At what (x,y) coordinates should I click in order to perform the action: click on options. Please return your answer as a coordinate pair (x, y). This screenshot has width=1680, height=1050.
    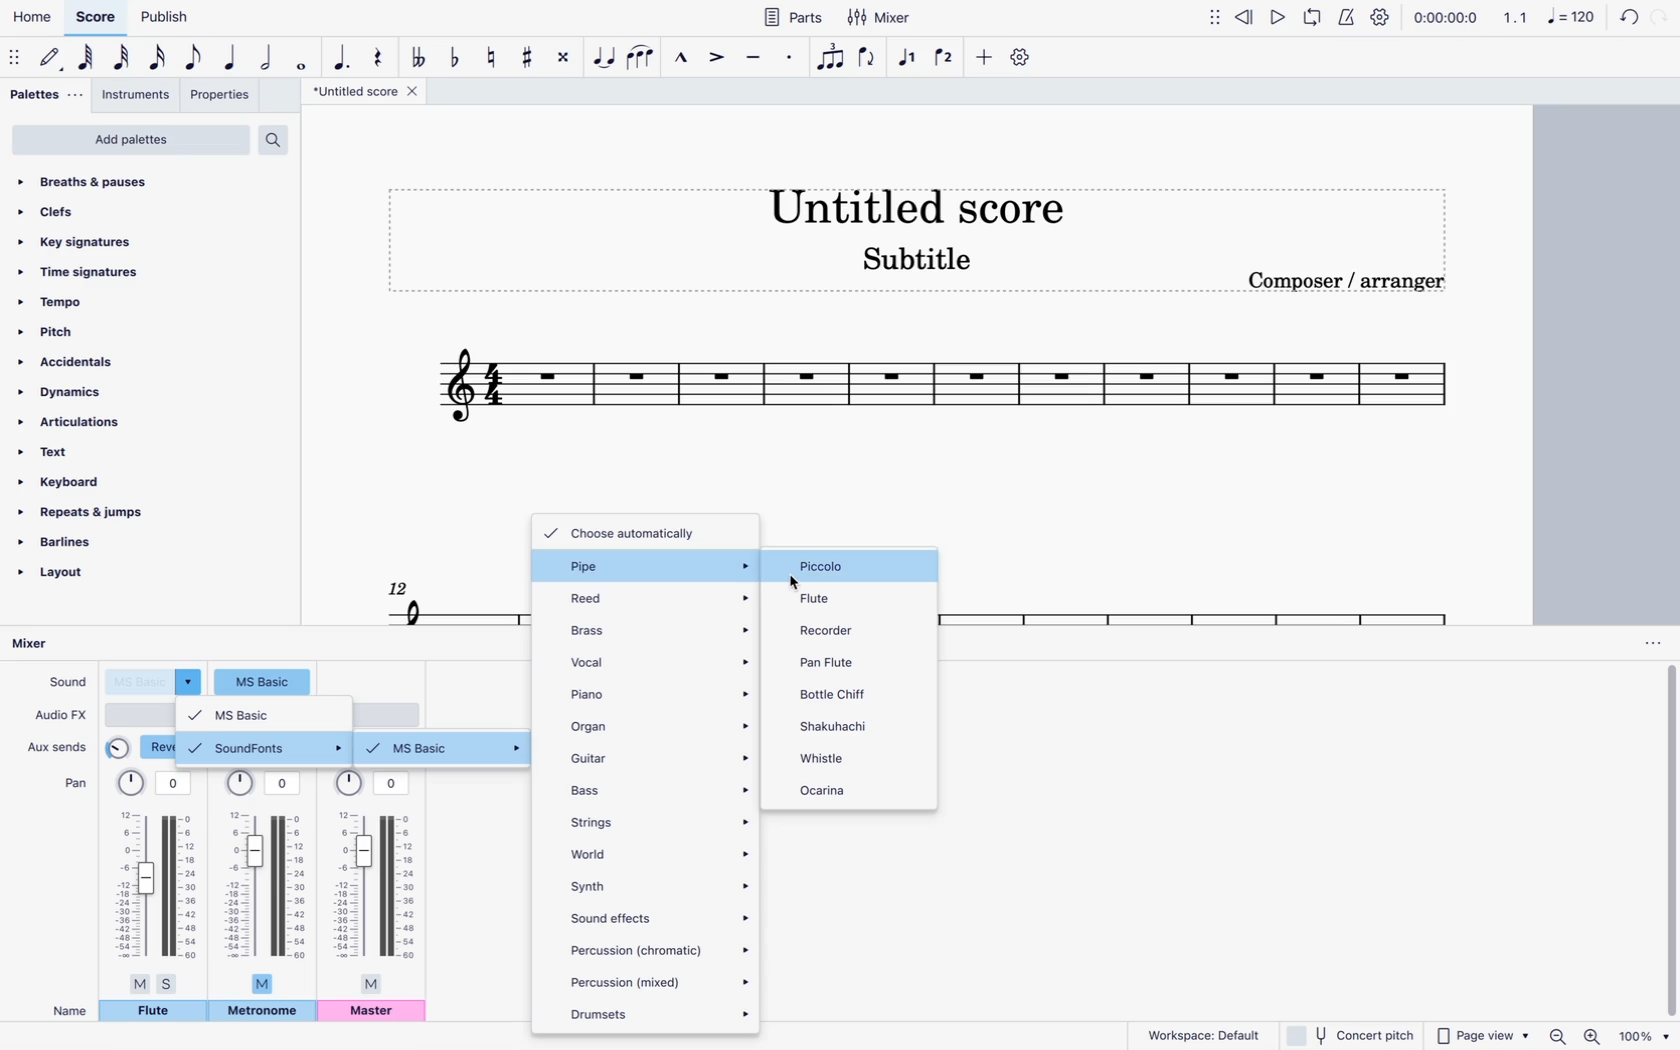
    Looking at the image, I should click on (1651, 643).